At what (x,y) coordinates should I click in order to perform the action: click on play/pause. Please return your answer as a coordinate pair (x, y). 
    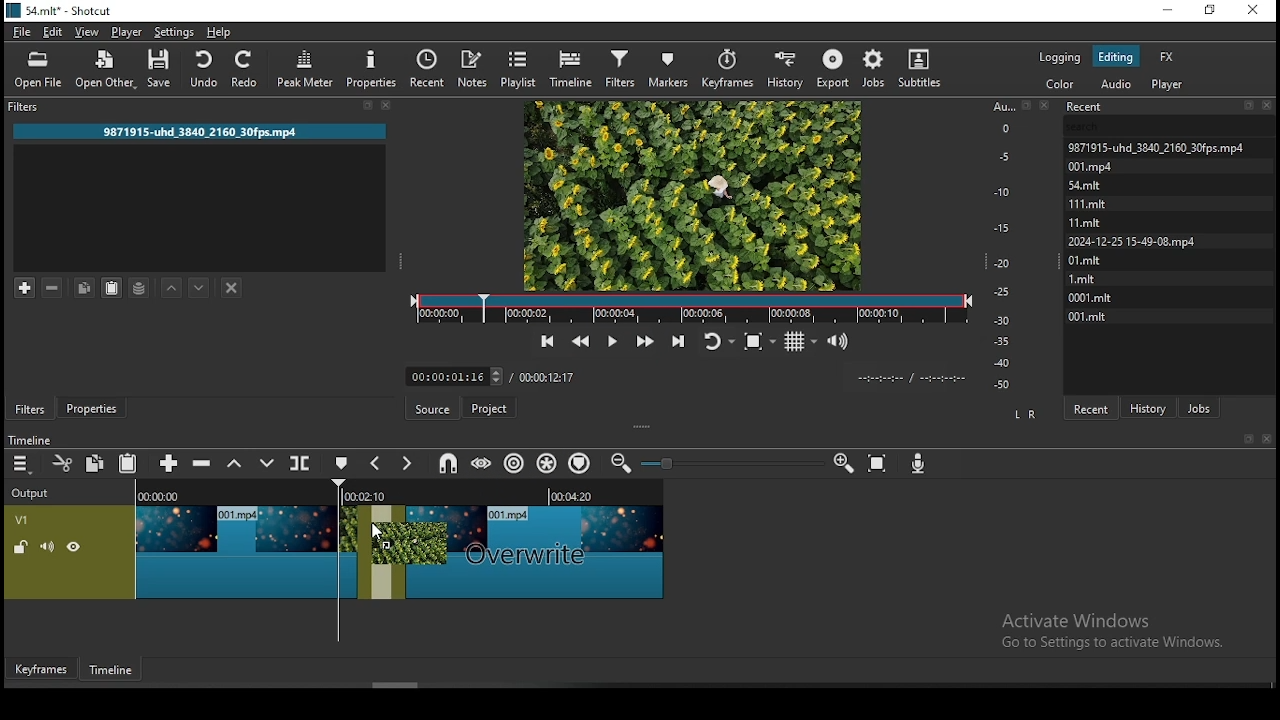
    Looking at the image, I should click on (611, 340).